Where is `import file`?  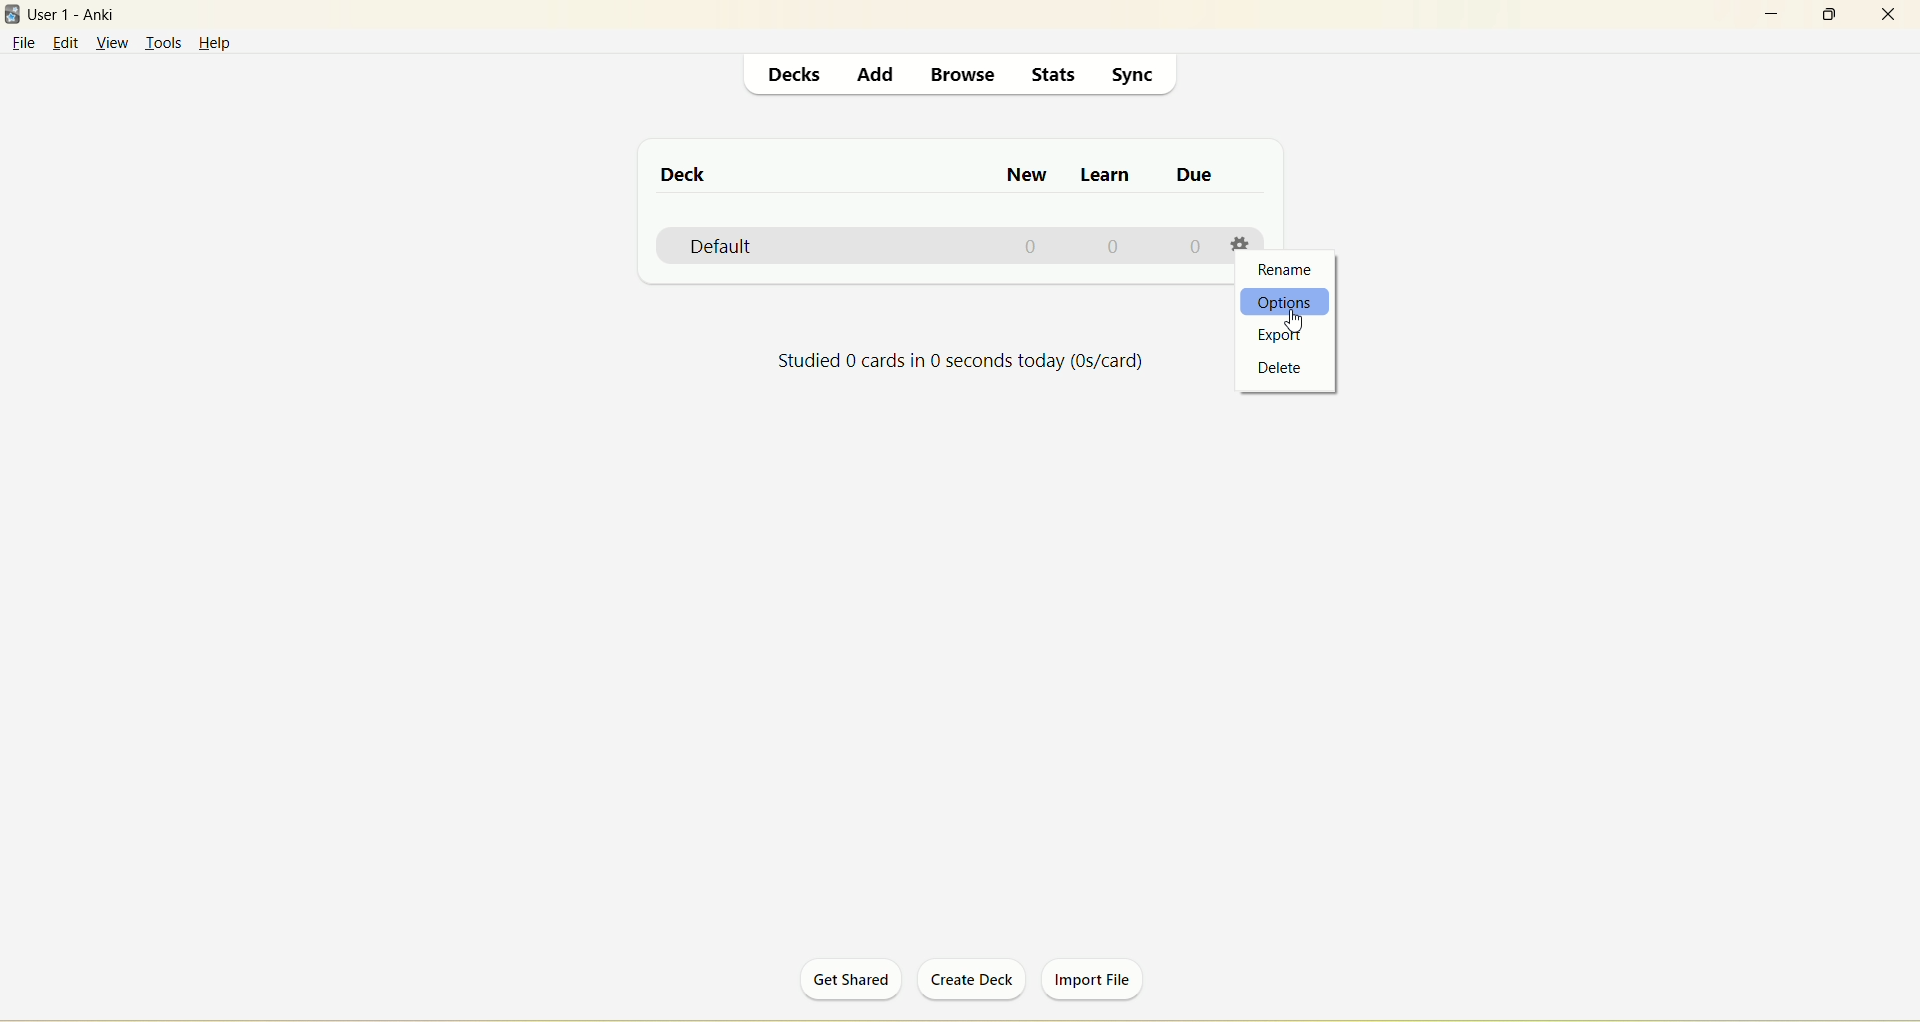
import file is located at coordinates (1097, 981).